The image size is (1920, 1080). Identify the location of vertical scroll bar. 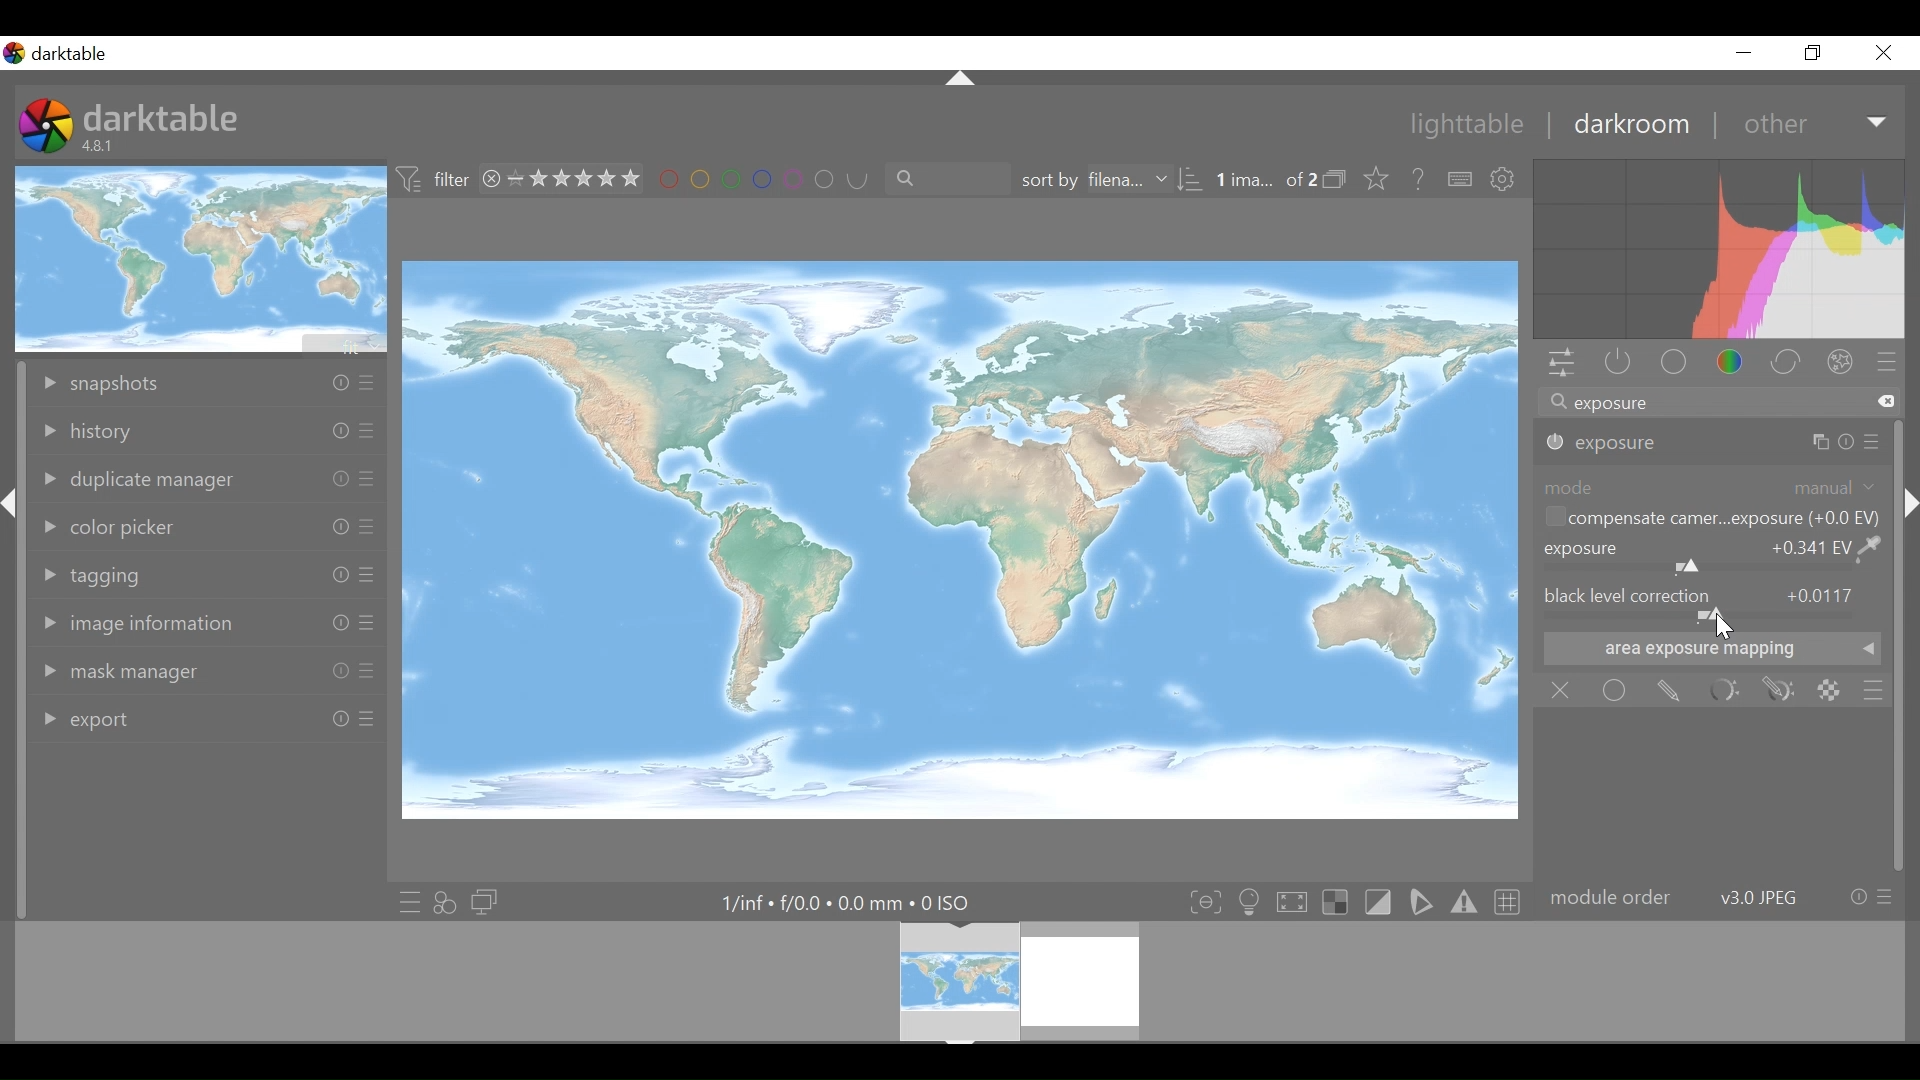
(1902, 691).